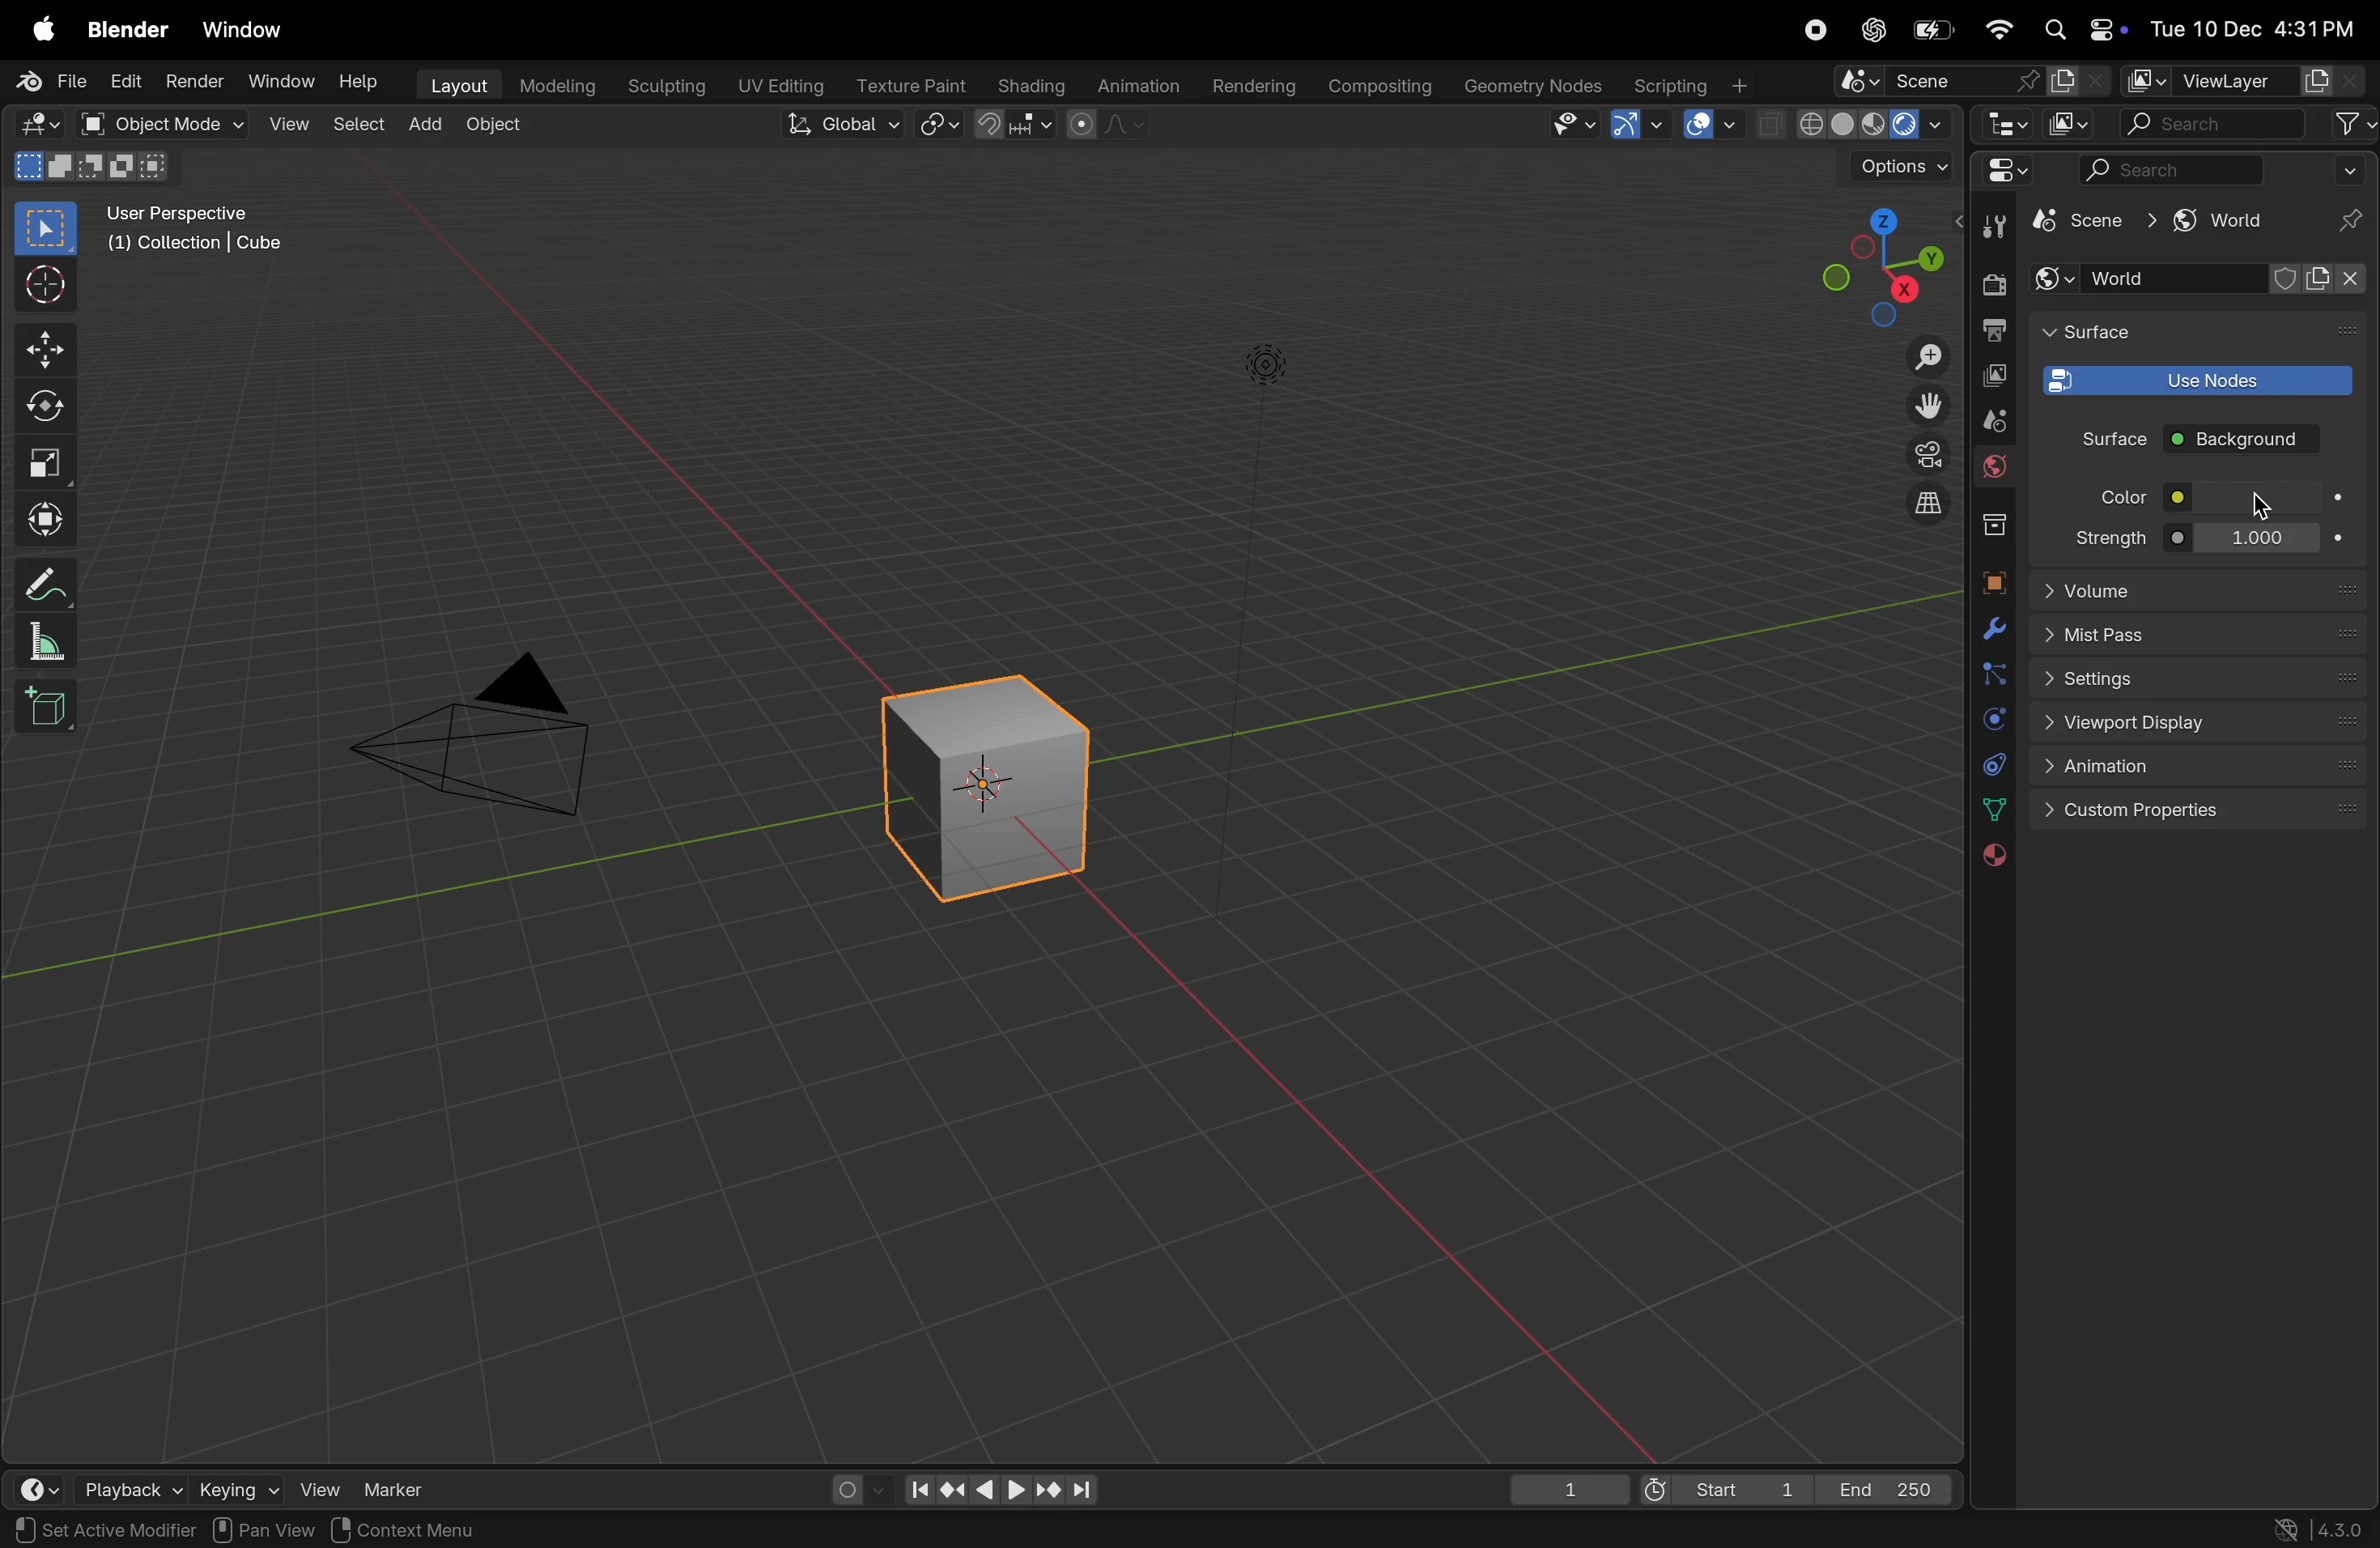  What do you see at coordinates (775, 87) in the screenshot?
I see `UV editing` at bounding box center [775, 87].